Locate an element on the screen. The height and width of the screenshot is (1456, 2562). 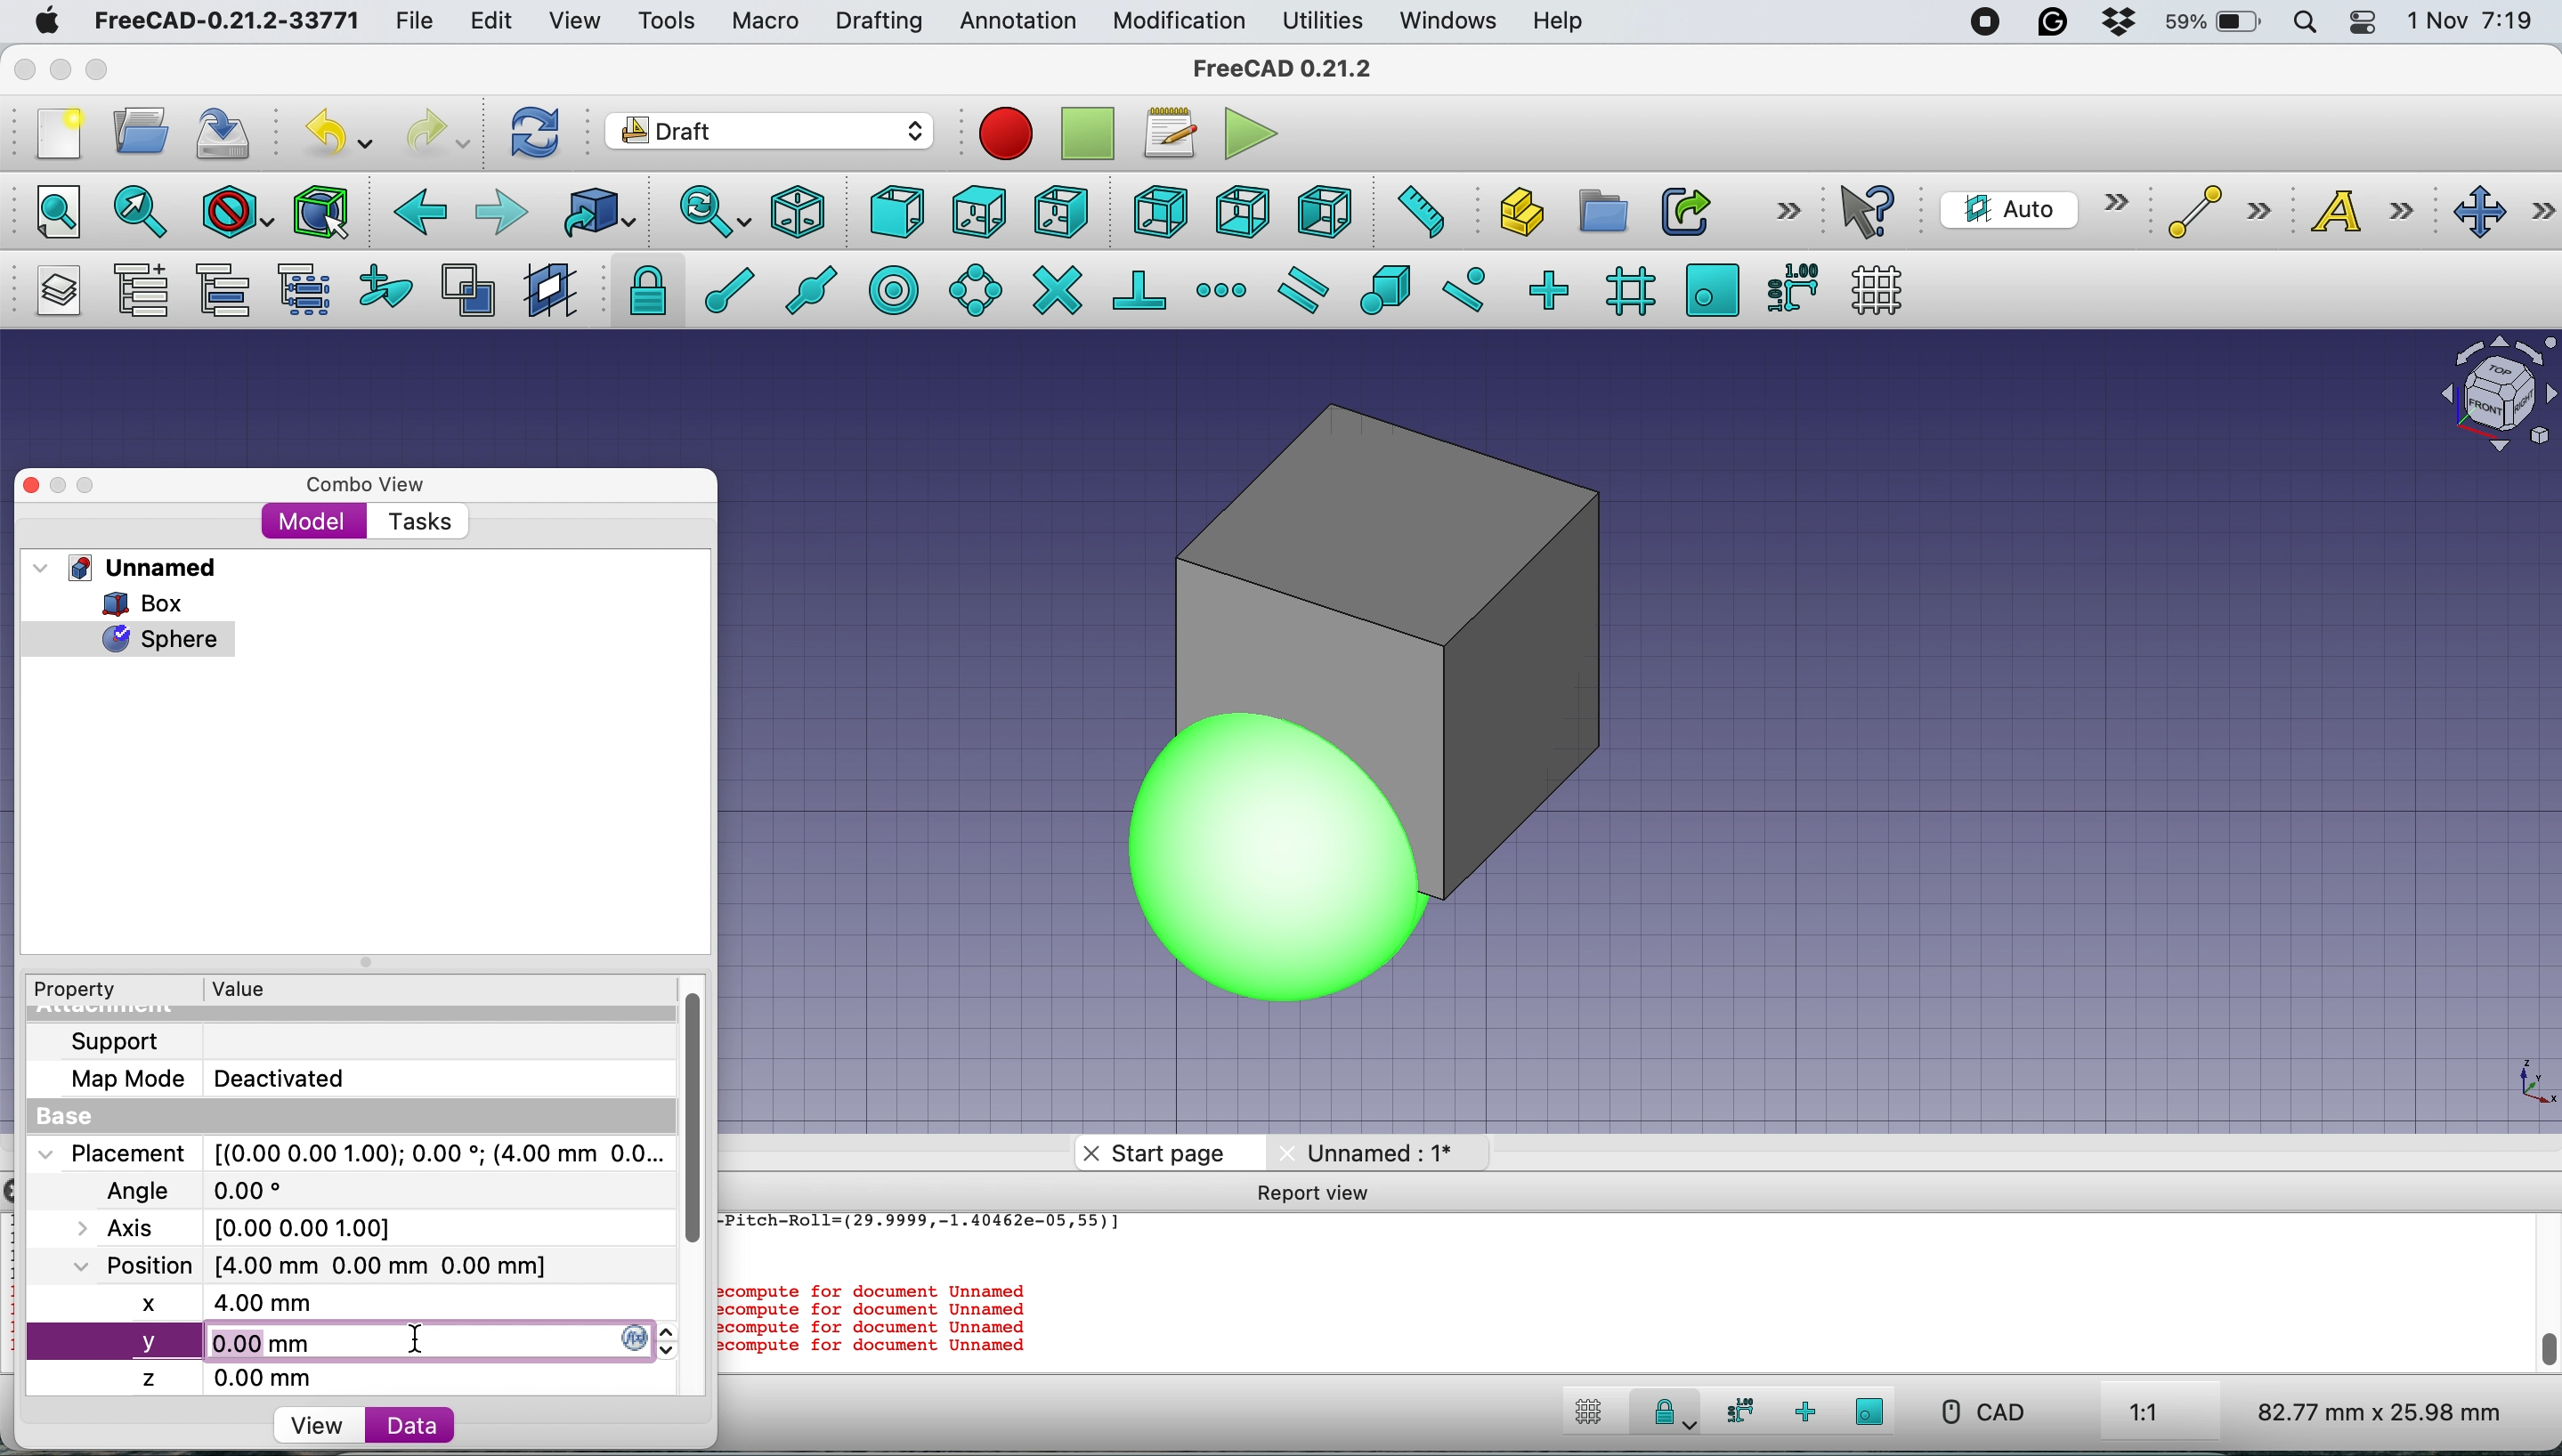
model is located at coordinates (314, 520).